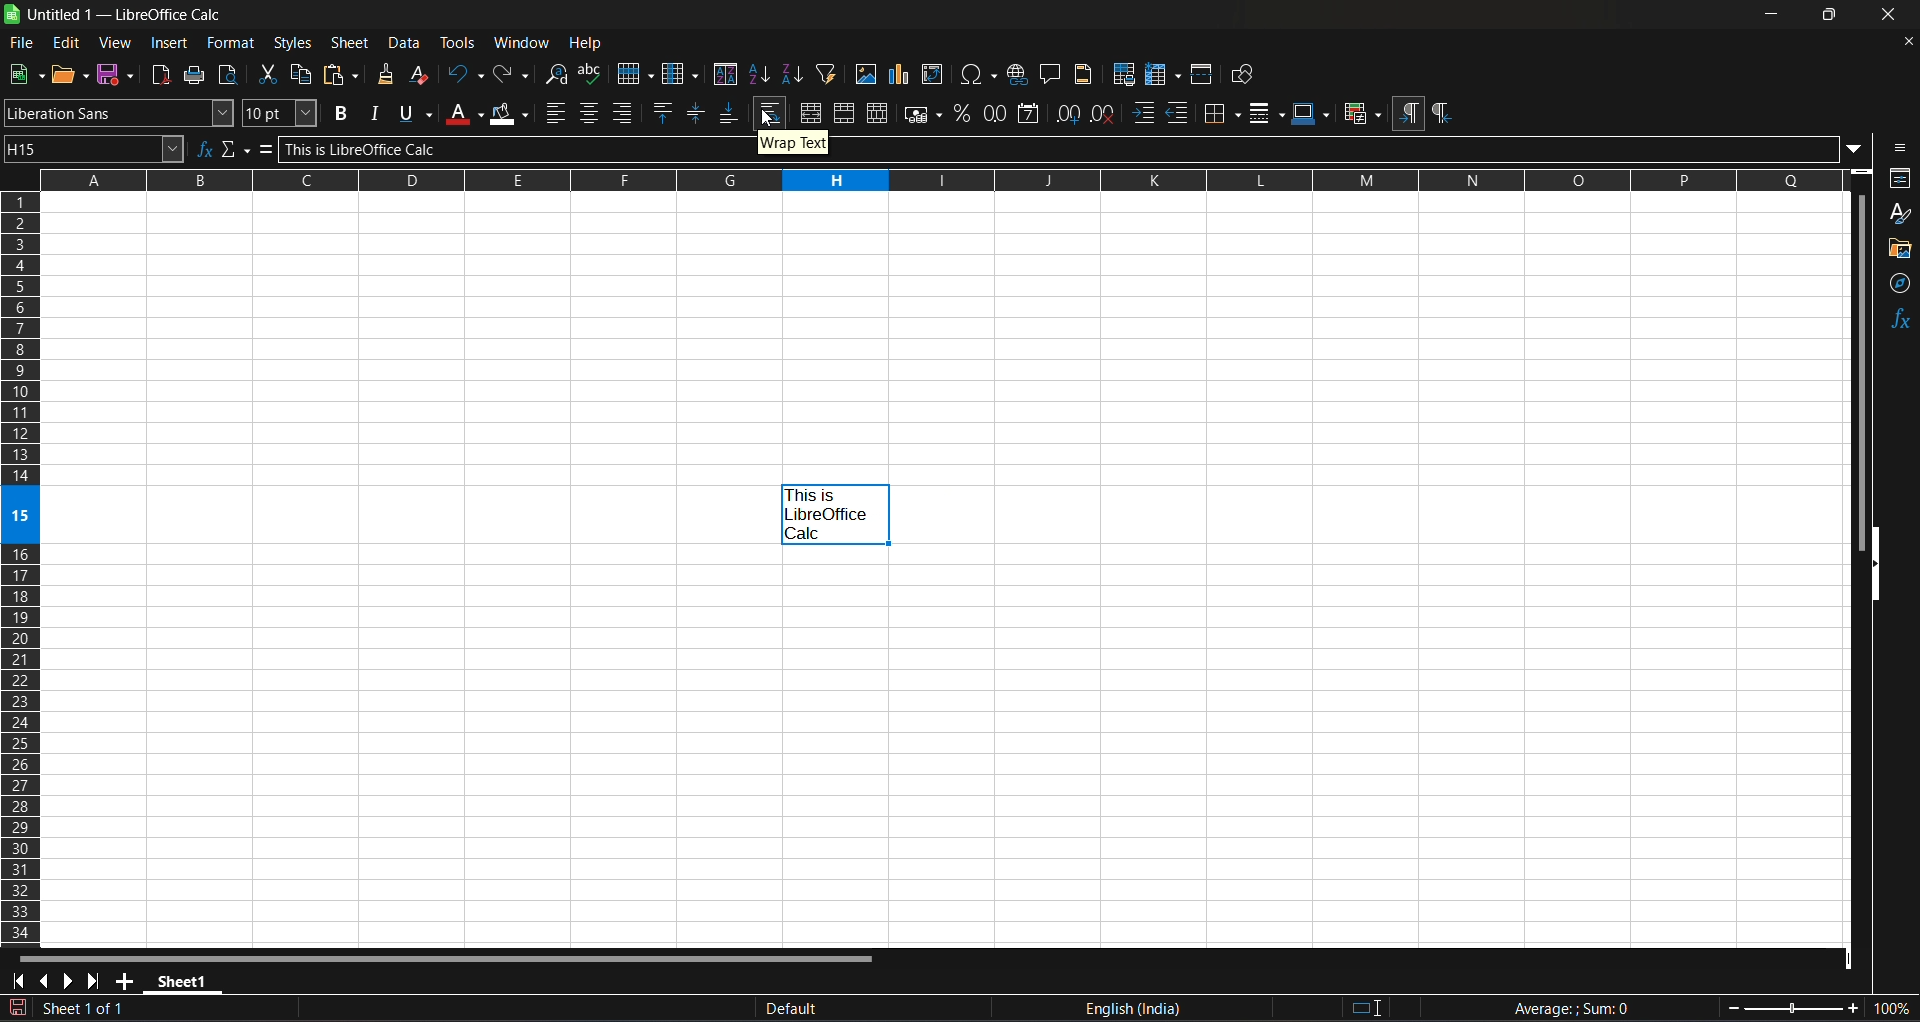 The height and width of the screenshot is (1022, 1920). I want to click on merge and center or unmerge cells depending on the current toggle state., so click(810, 114).